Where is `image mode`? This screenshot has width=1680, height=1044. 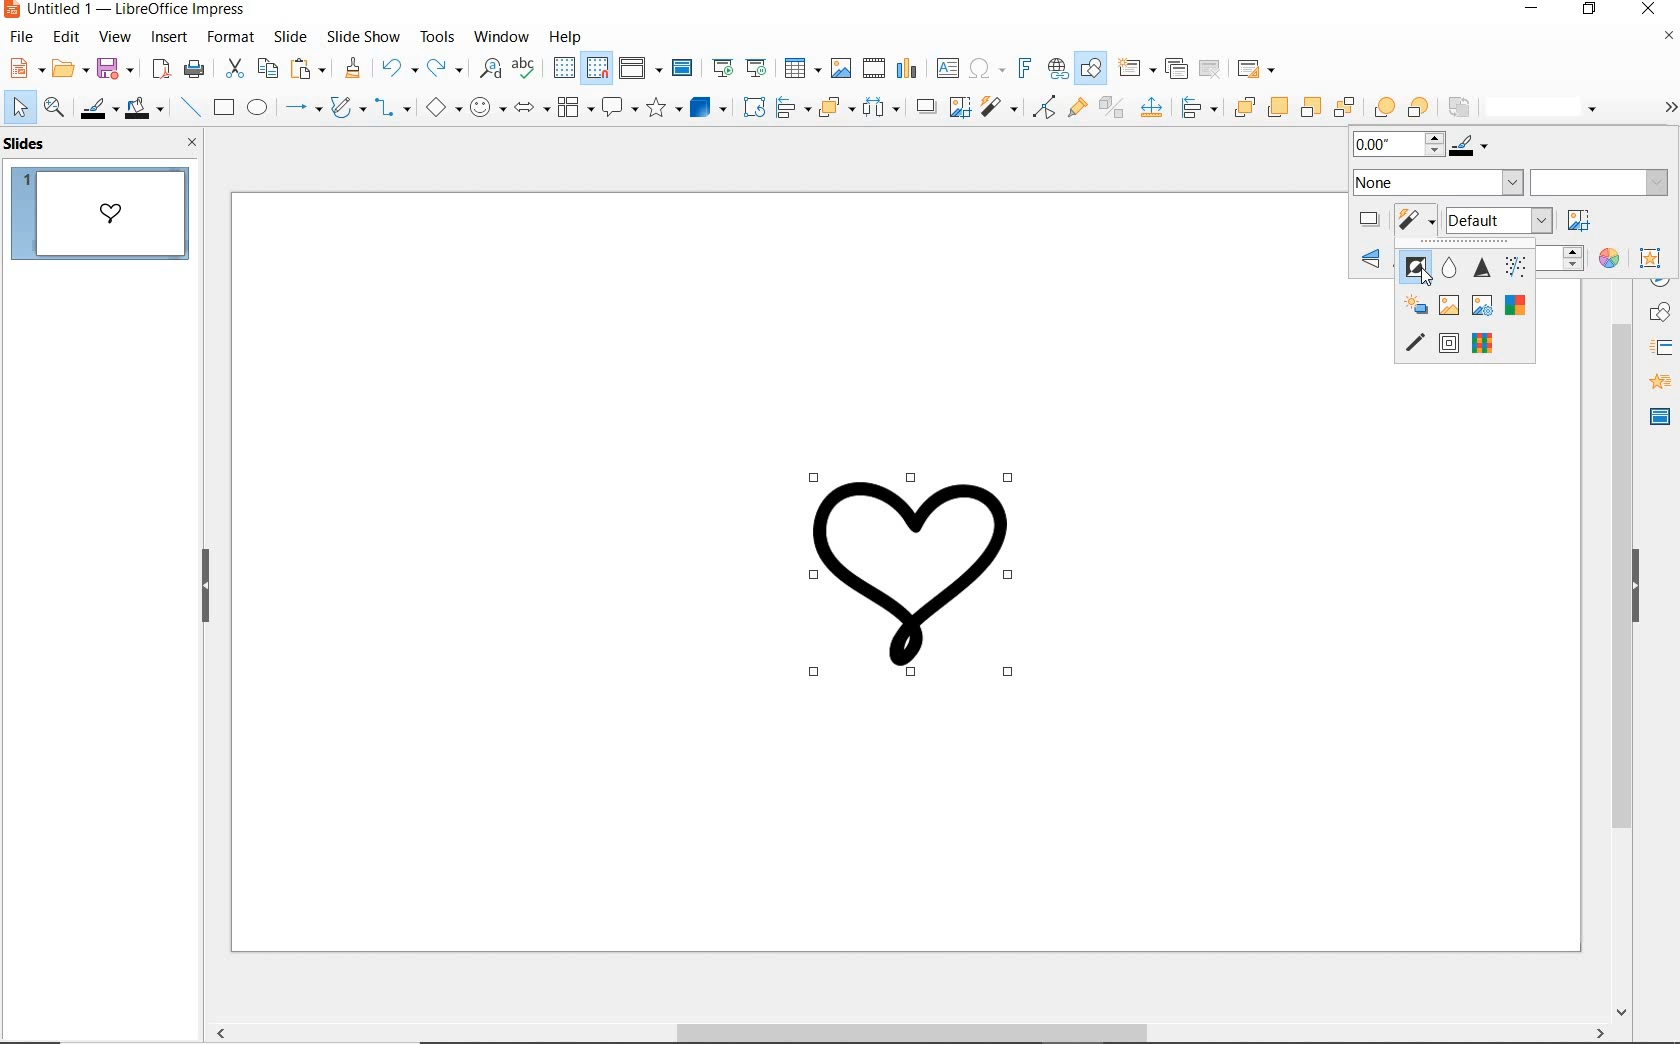
image mode is located at coordinates (1498, 221).